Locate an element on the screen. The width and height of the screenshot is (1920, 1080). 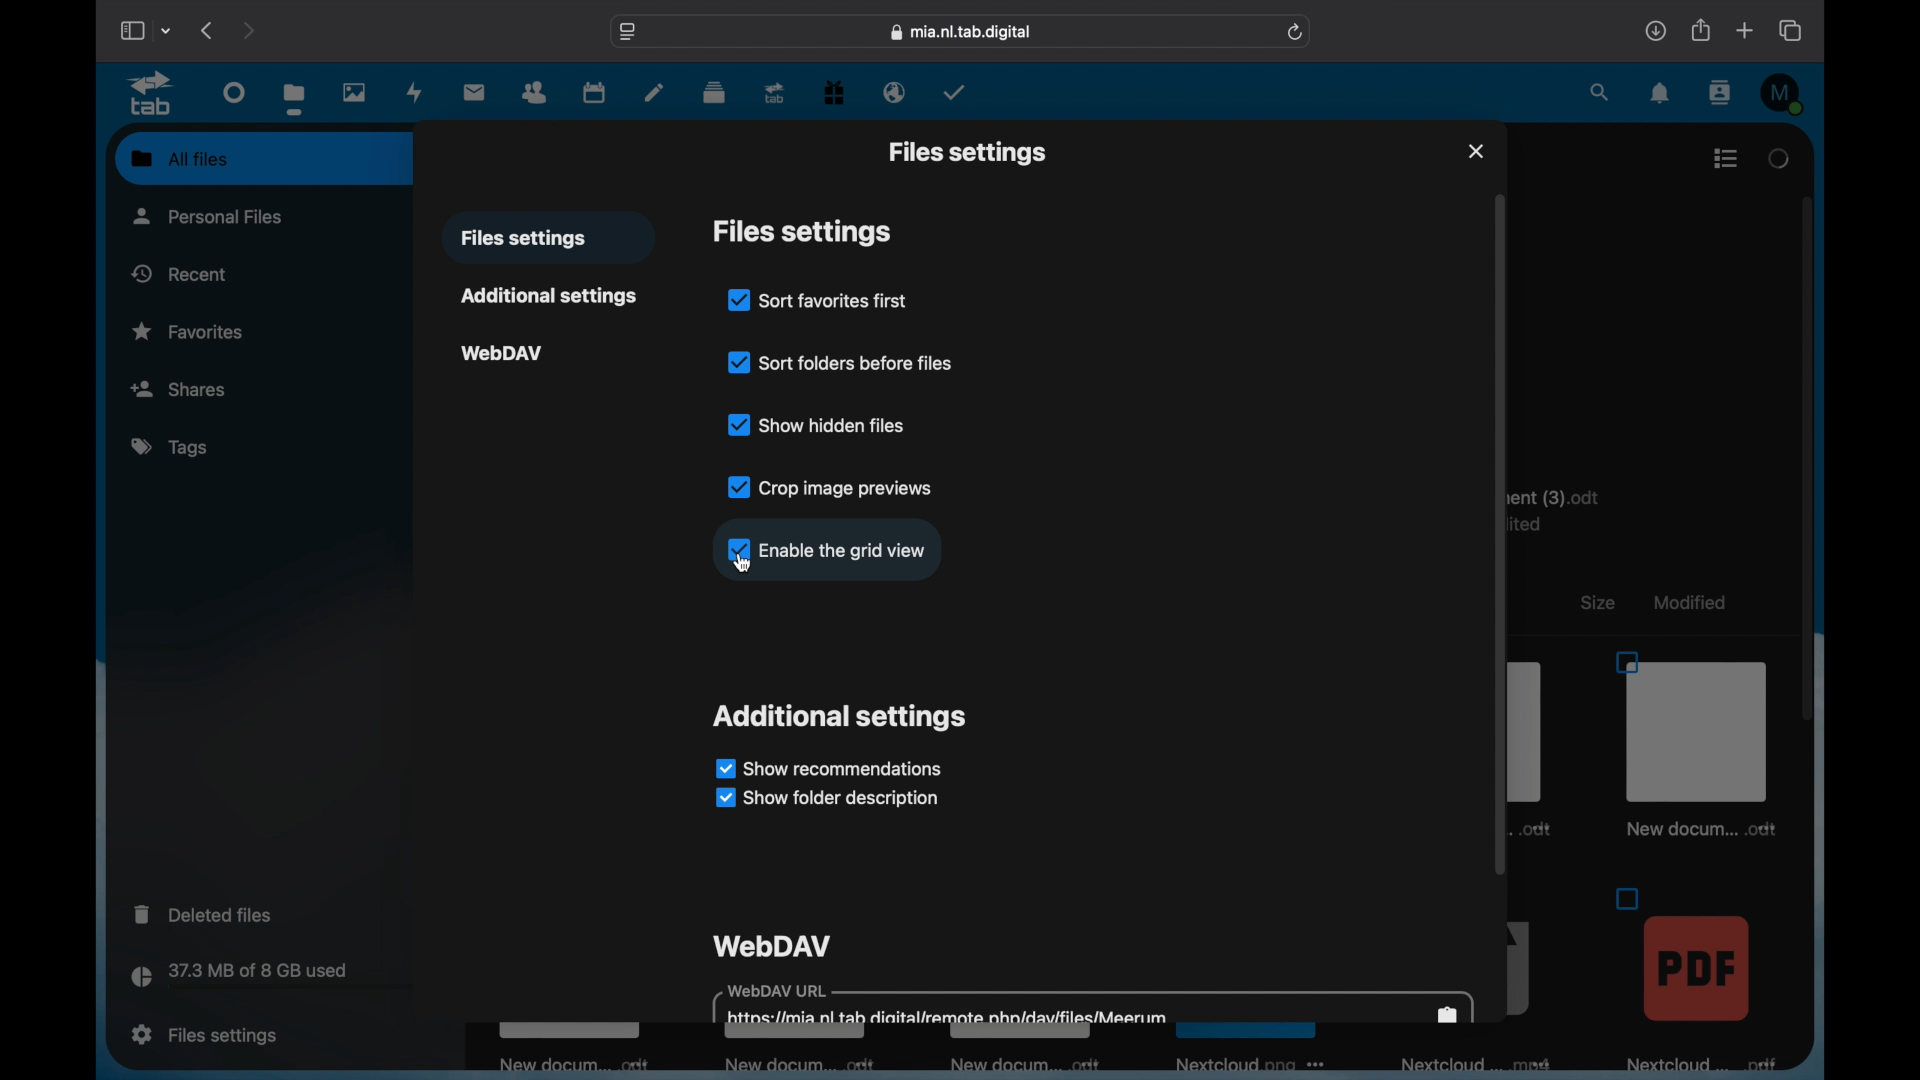
webdav url is located at coordinates (1094, 1005).